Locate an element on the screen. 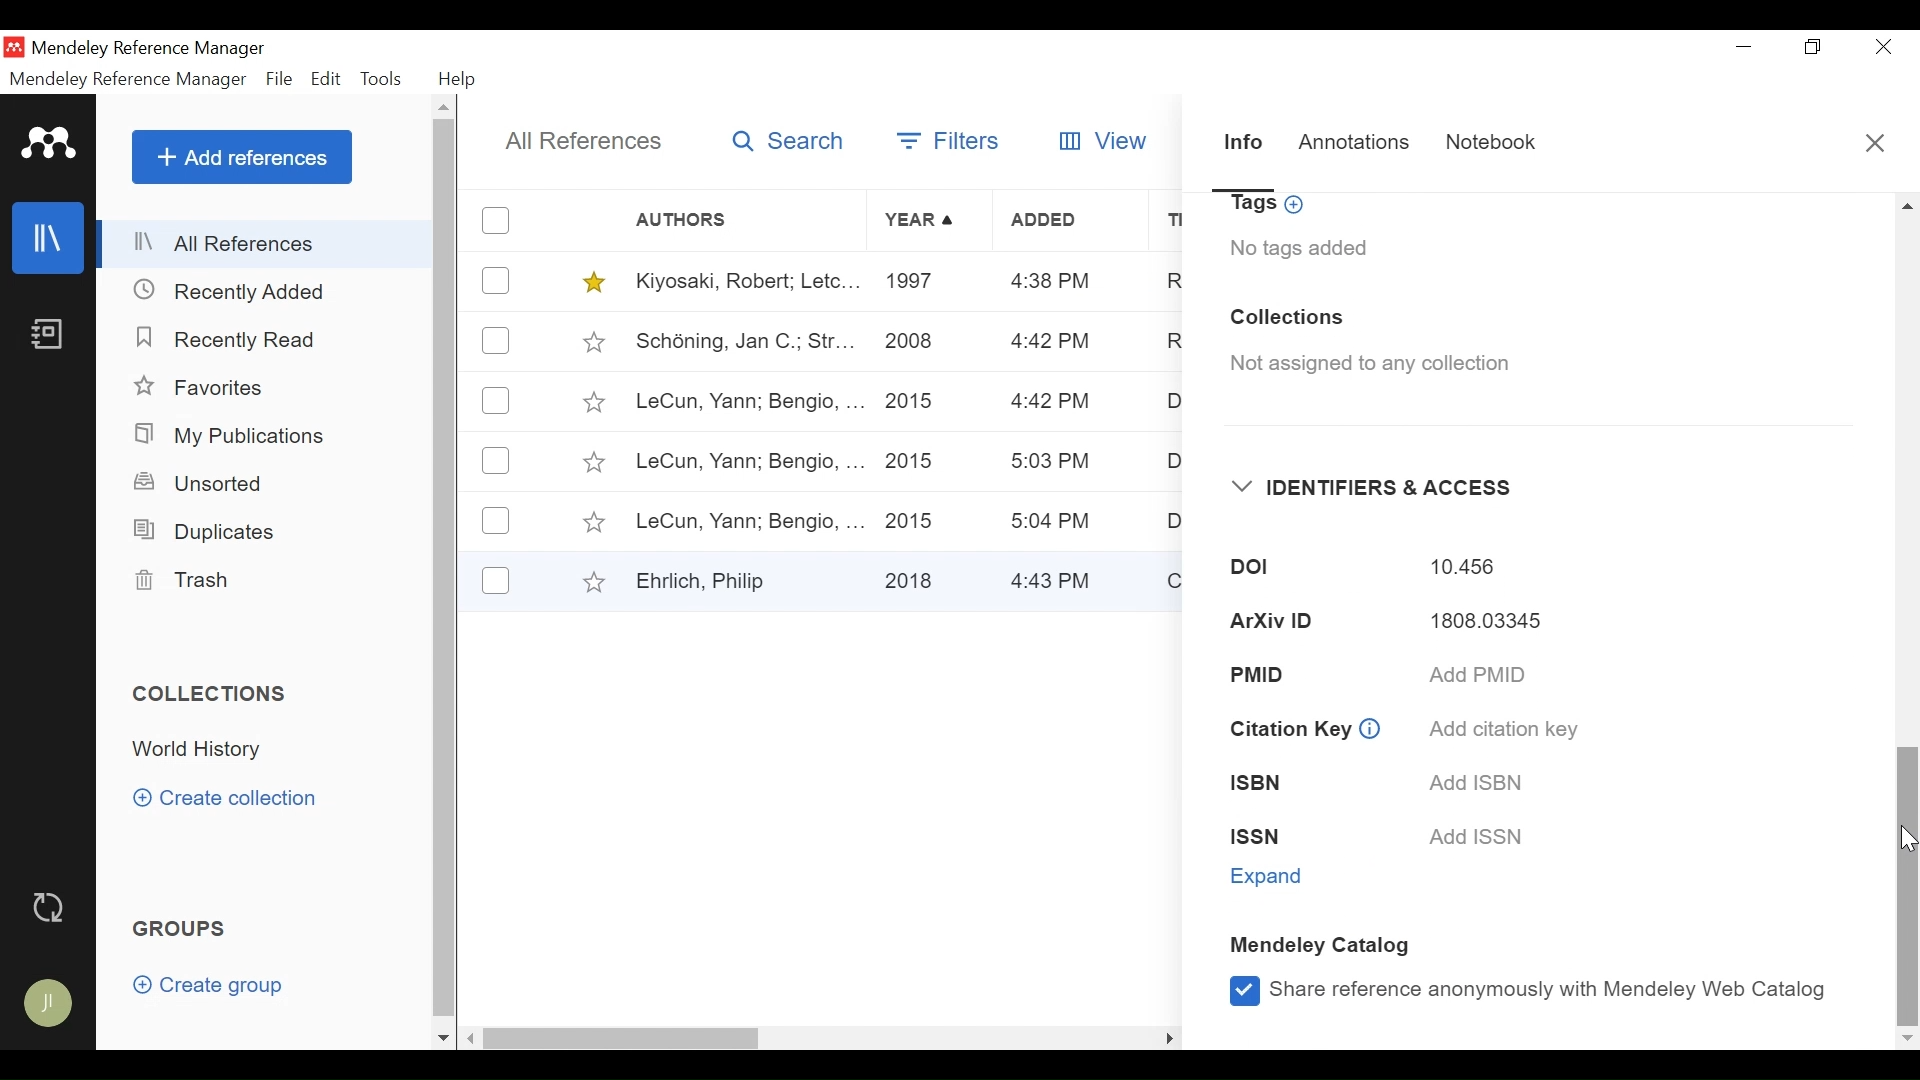  Recently Added is located at coordinates (231, 338).